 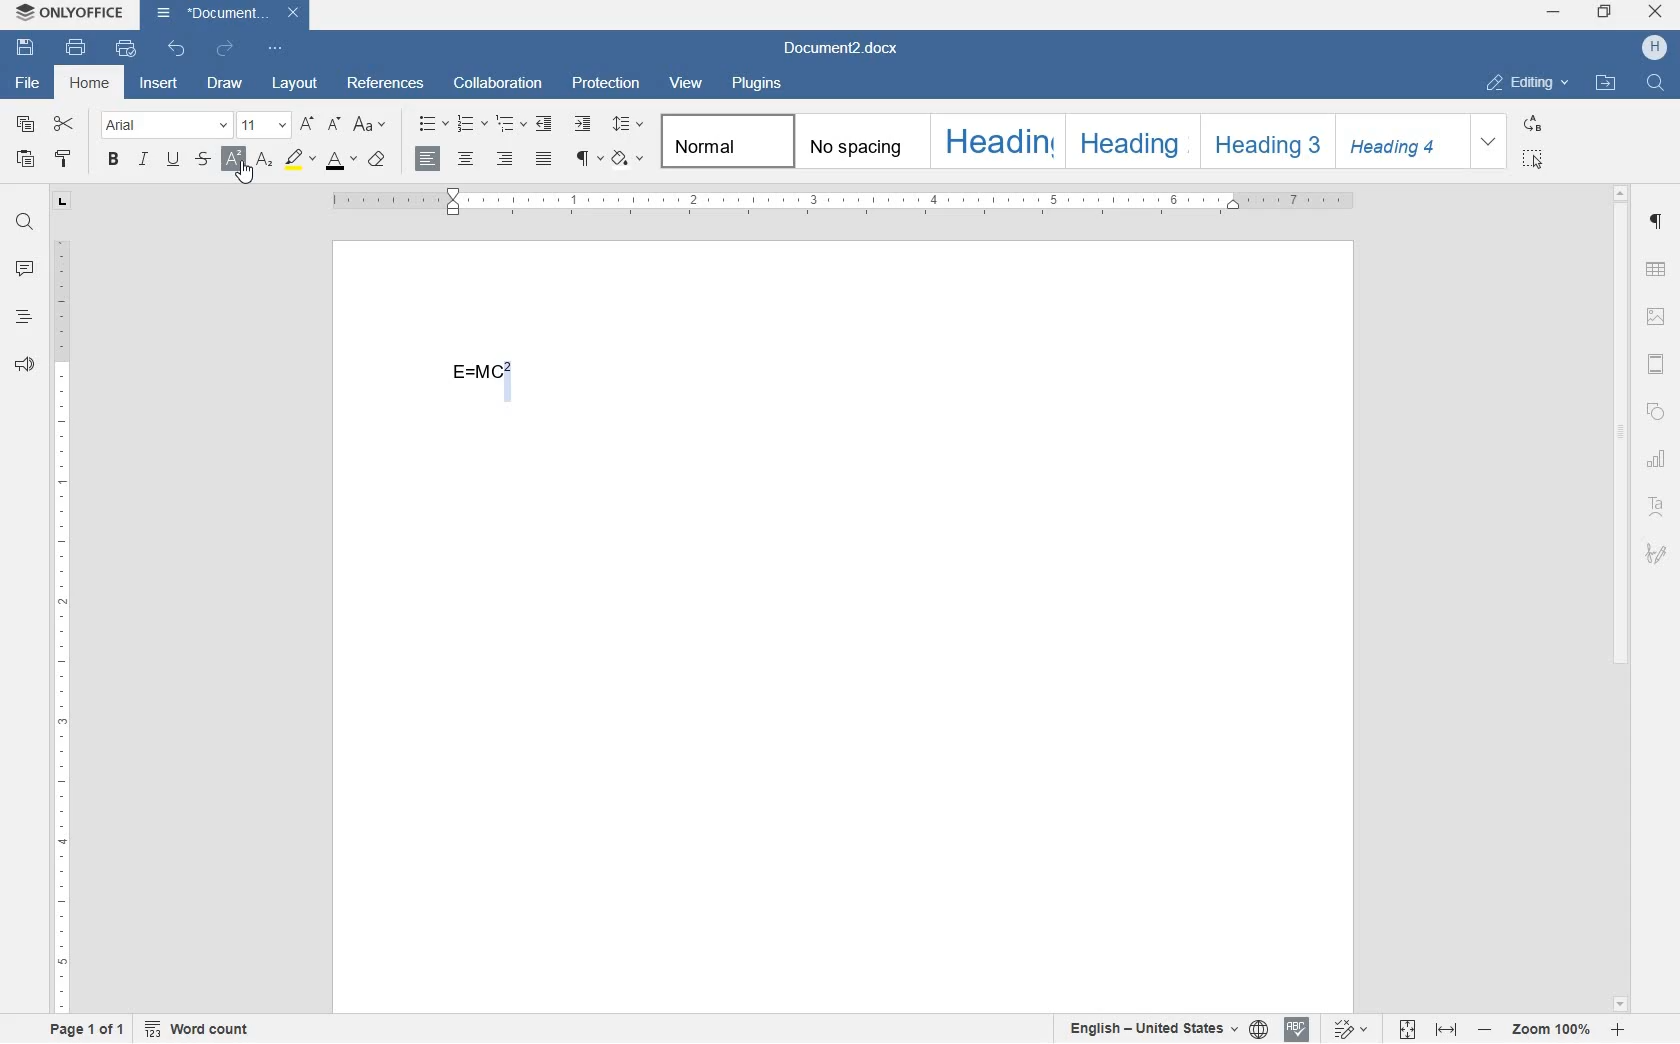 What do you see at coordinates (28, 161) in the screenshot?
I see `paste` at bounding box center [28, 161].